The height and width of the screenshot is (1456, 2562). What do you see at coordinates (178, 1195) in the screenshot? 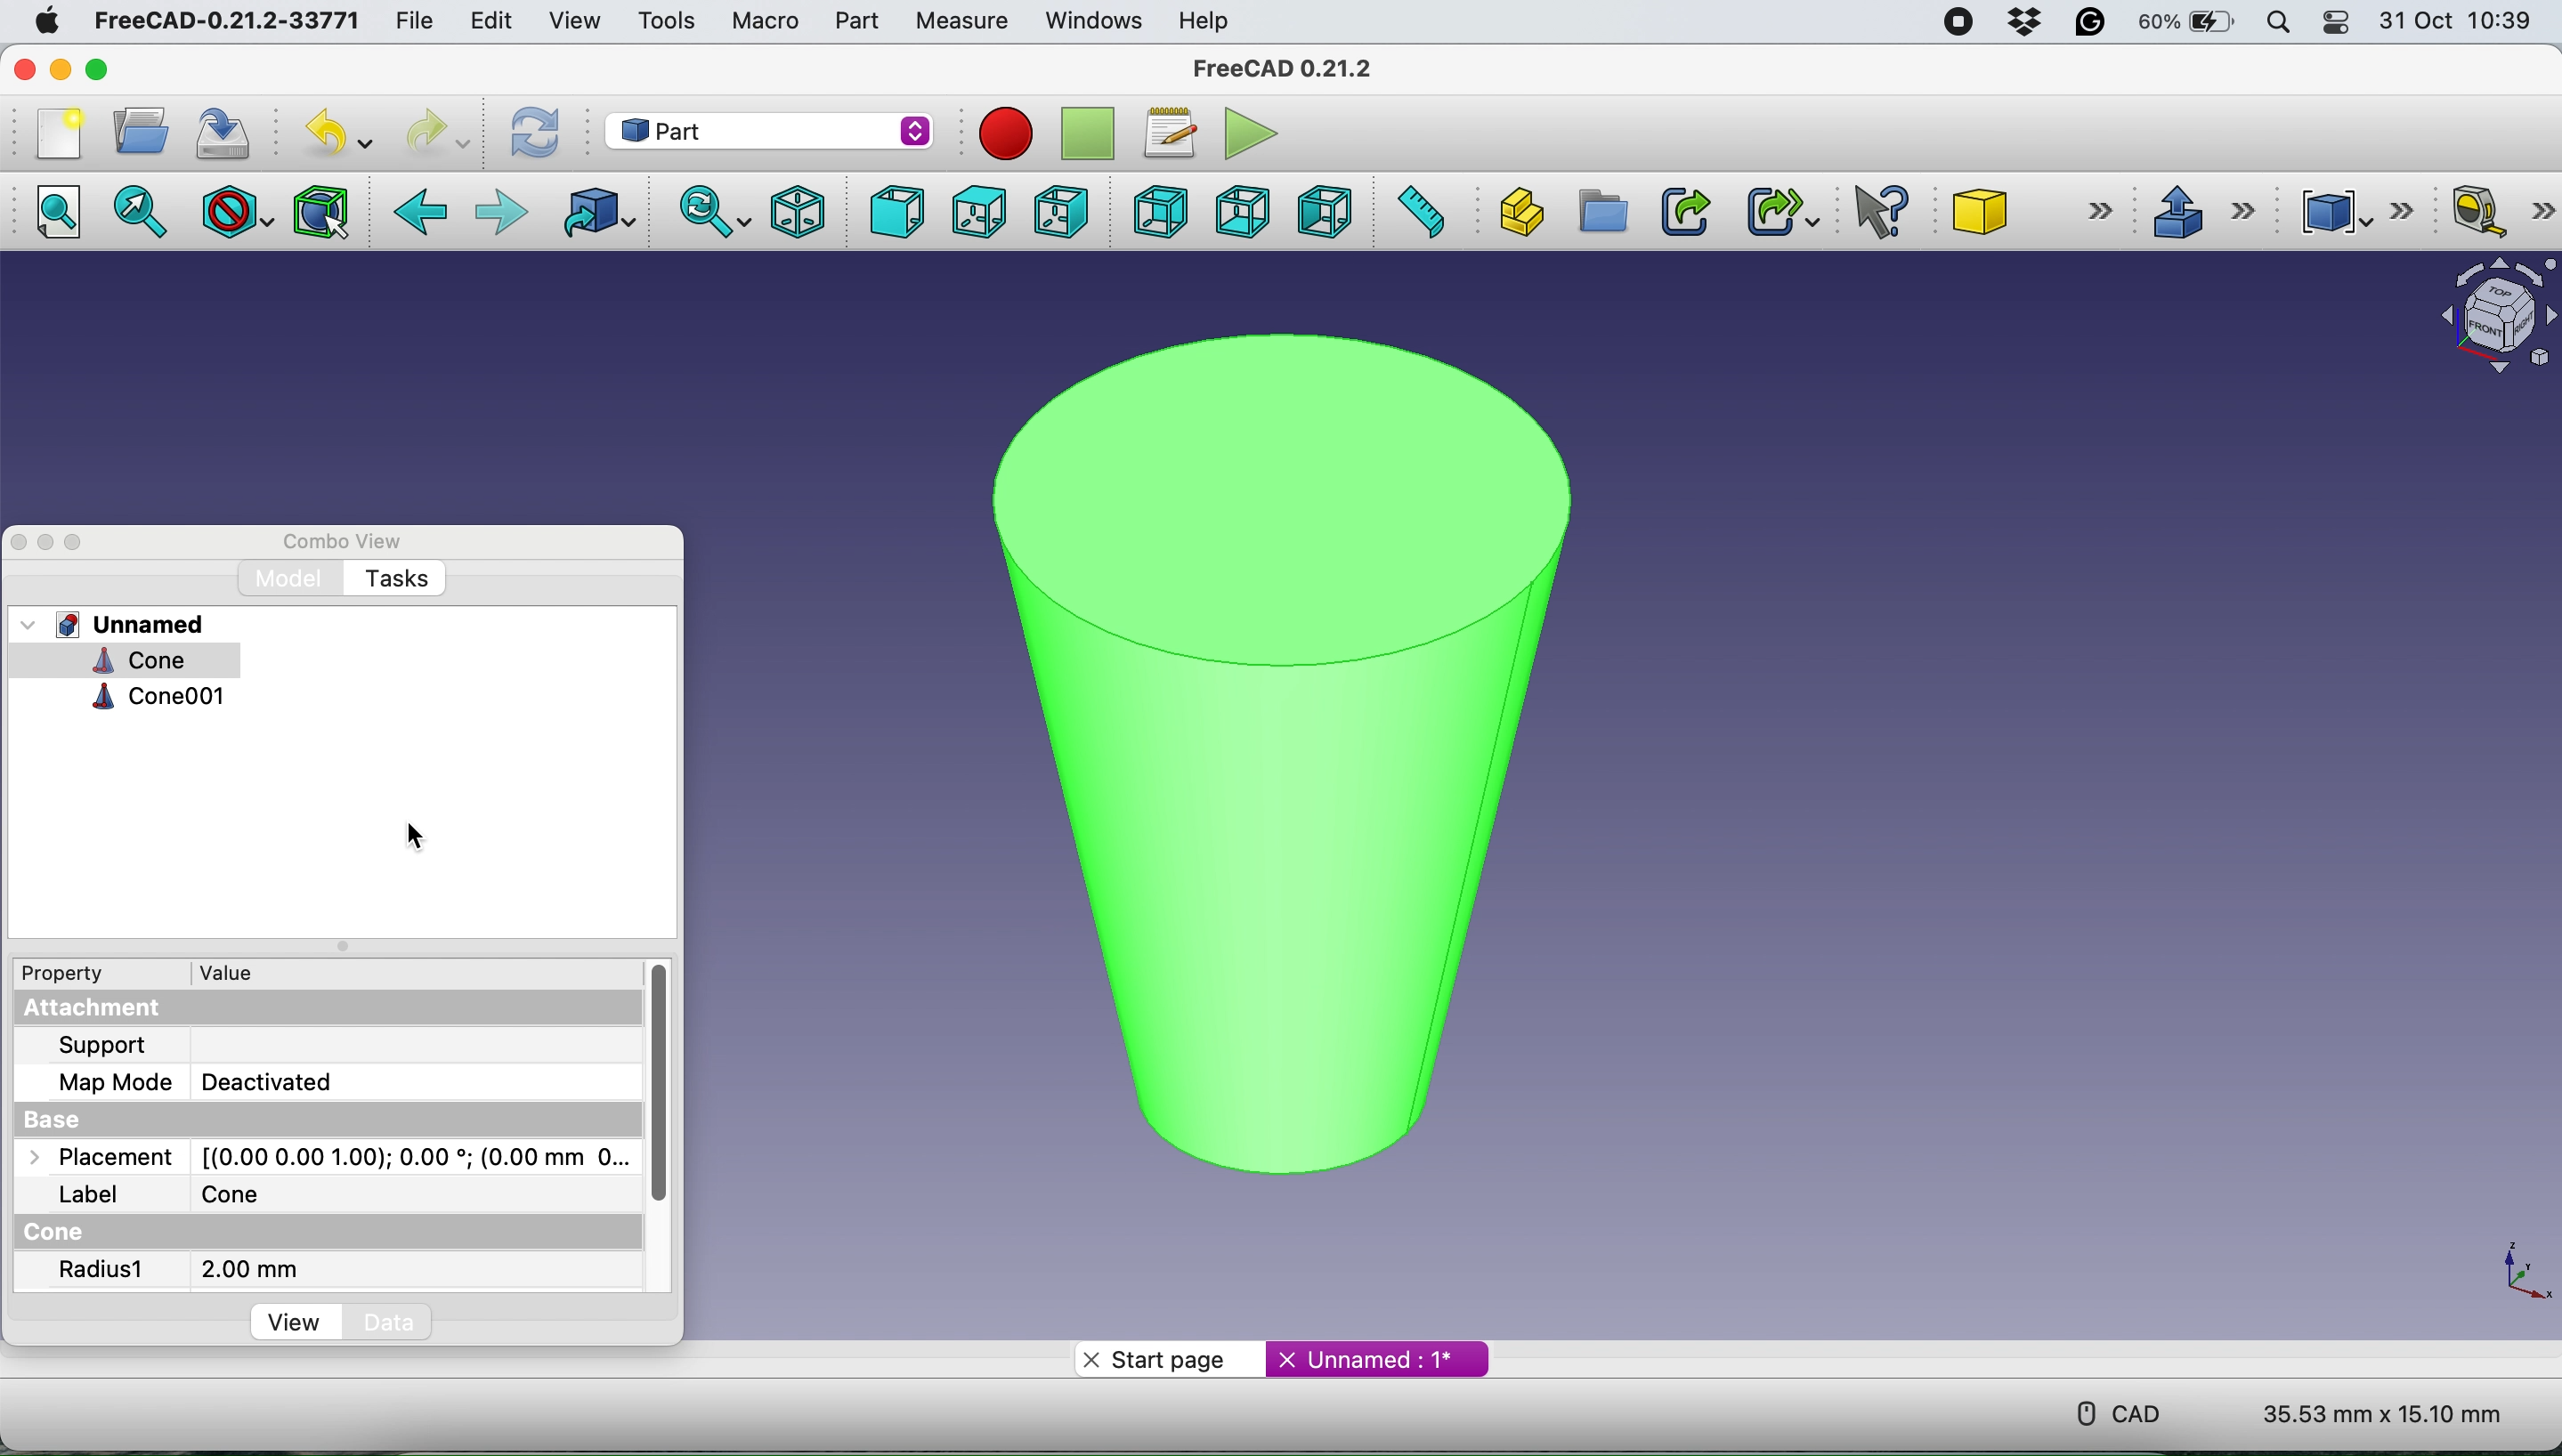
I see `label: Cone` at bounding box center [178, 1195].